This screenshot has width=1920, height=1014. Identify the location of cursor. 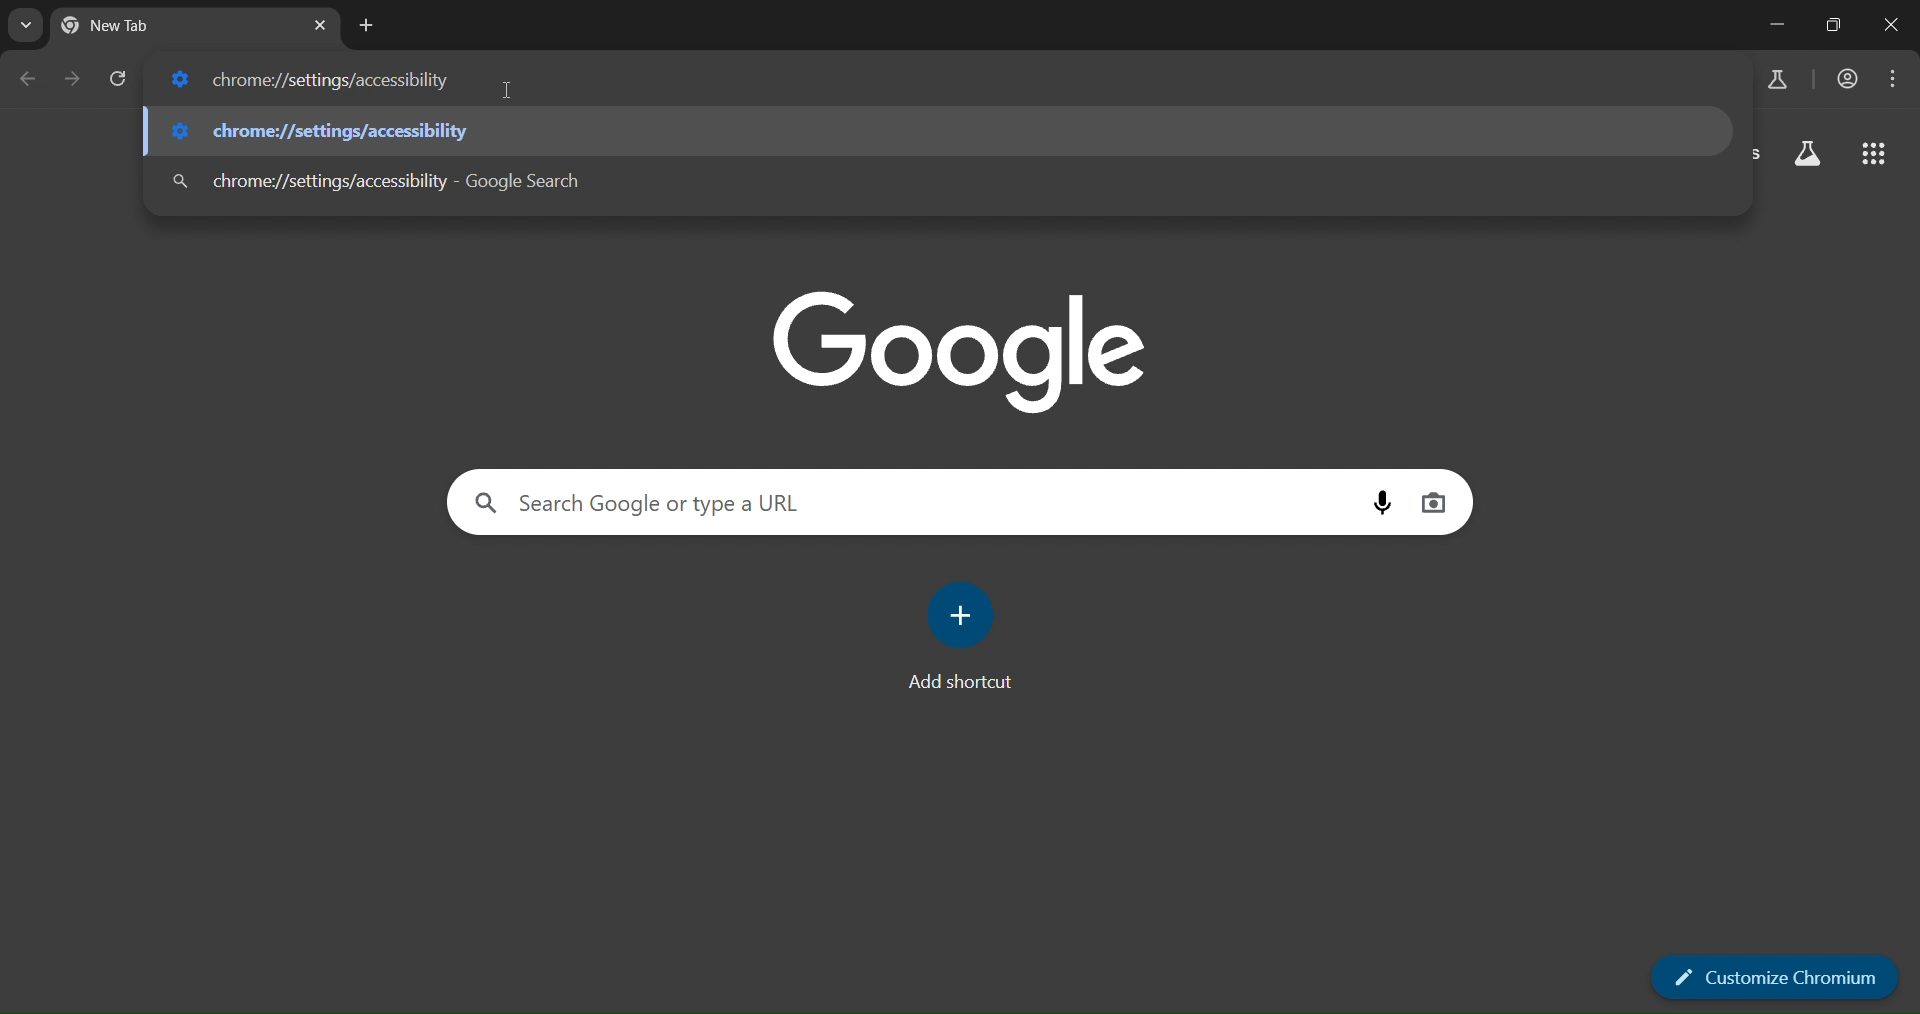
(509, 90).